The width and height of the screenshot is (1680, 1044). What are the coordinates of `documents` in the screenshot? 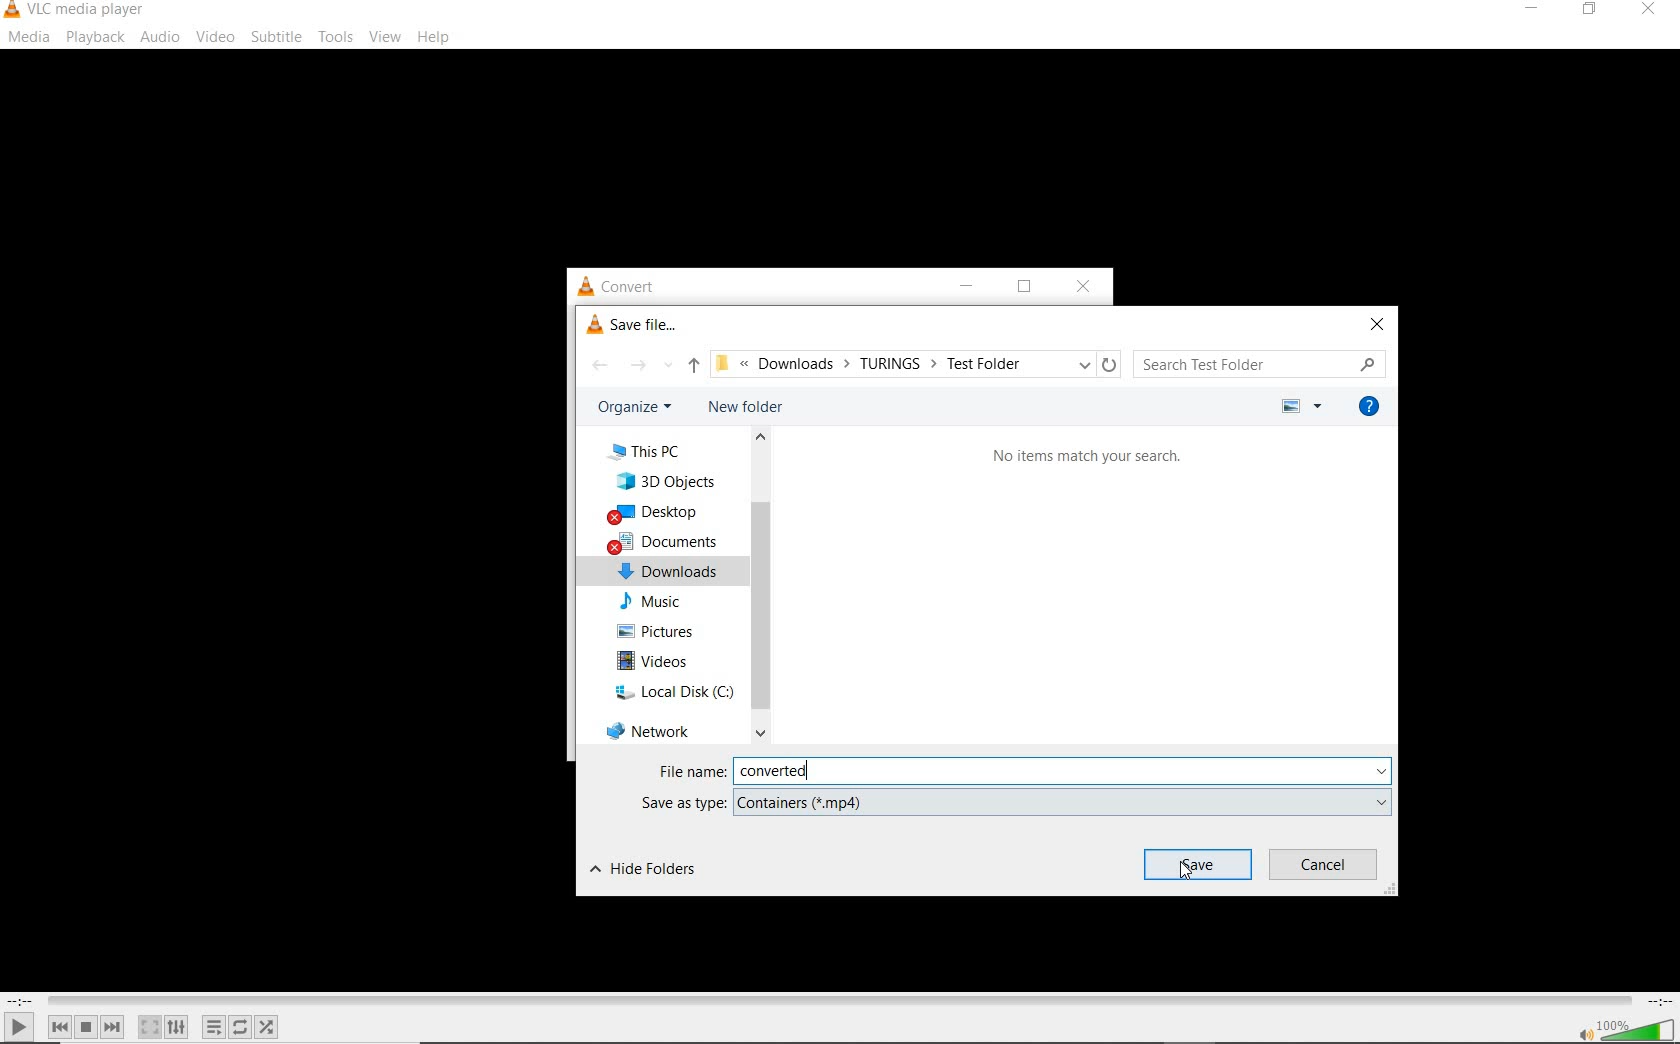 It's located at (665, 541).